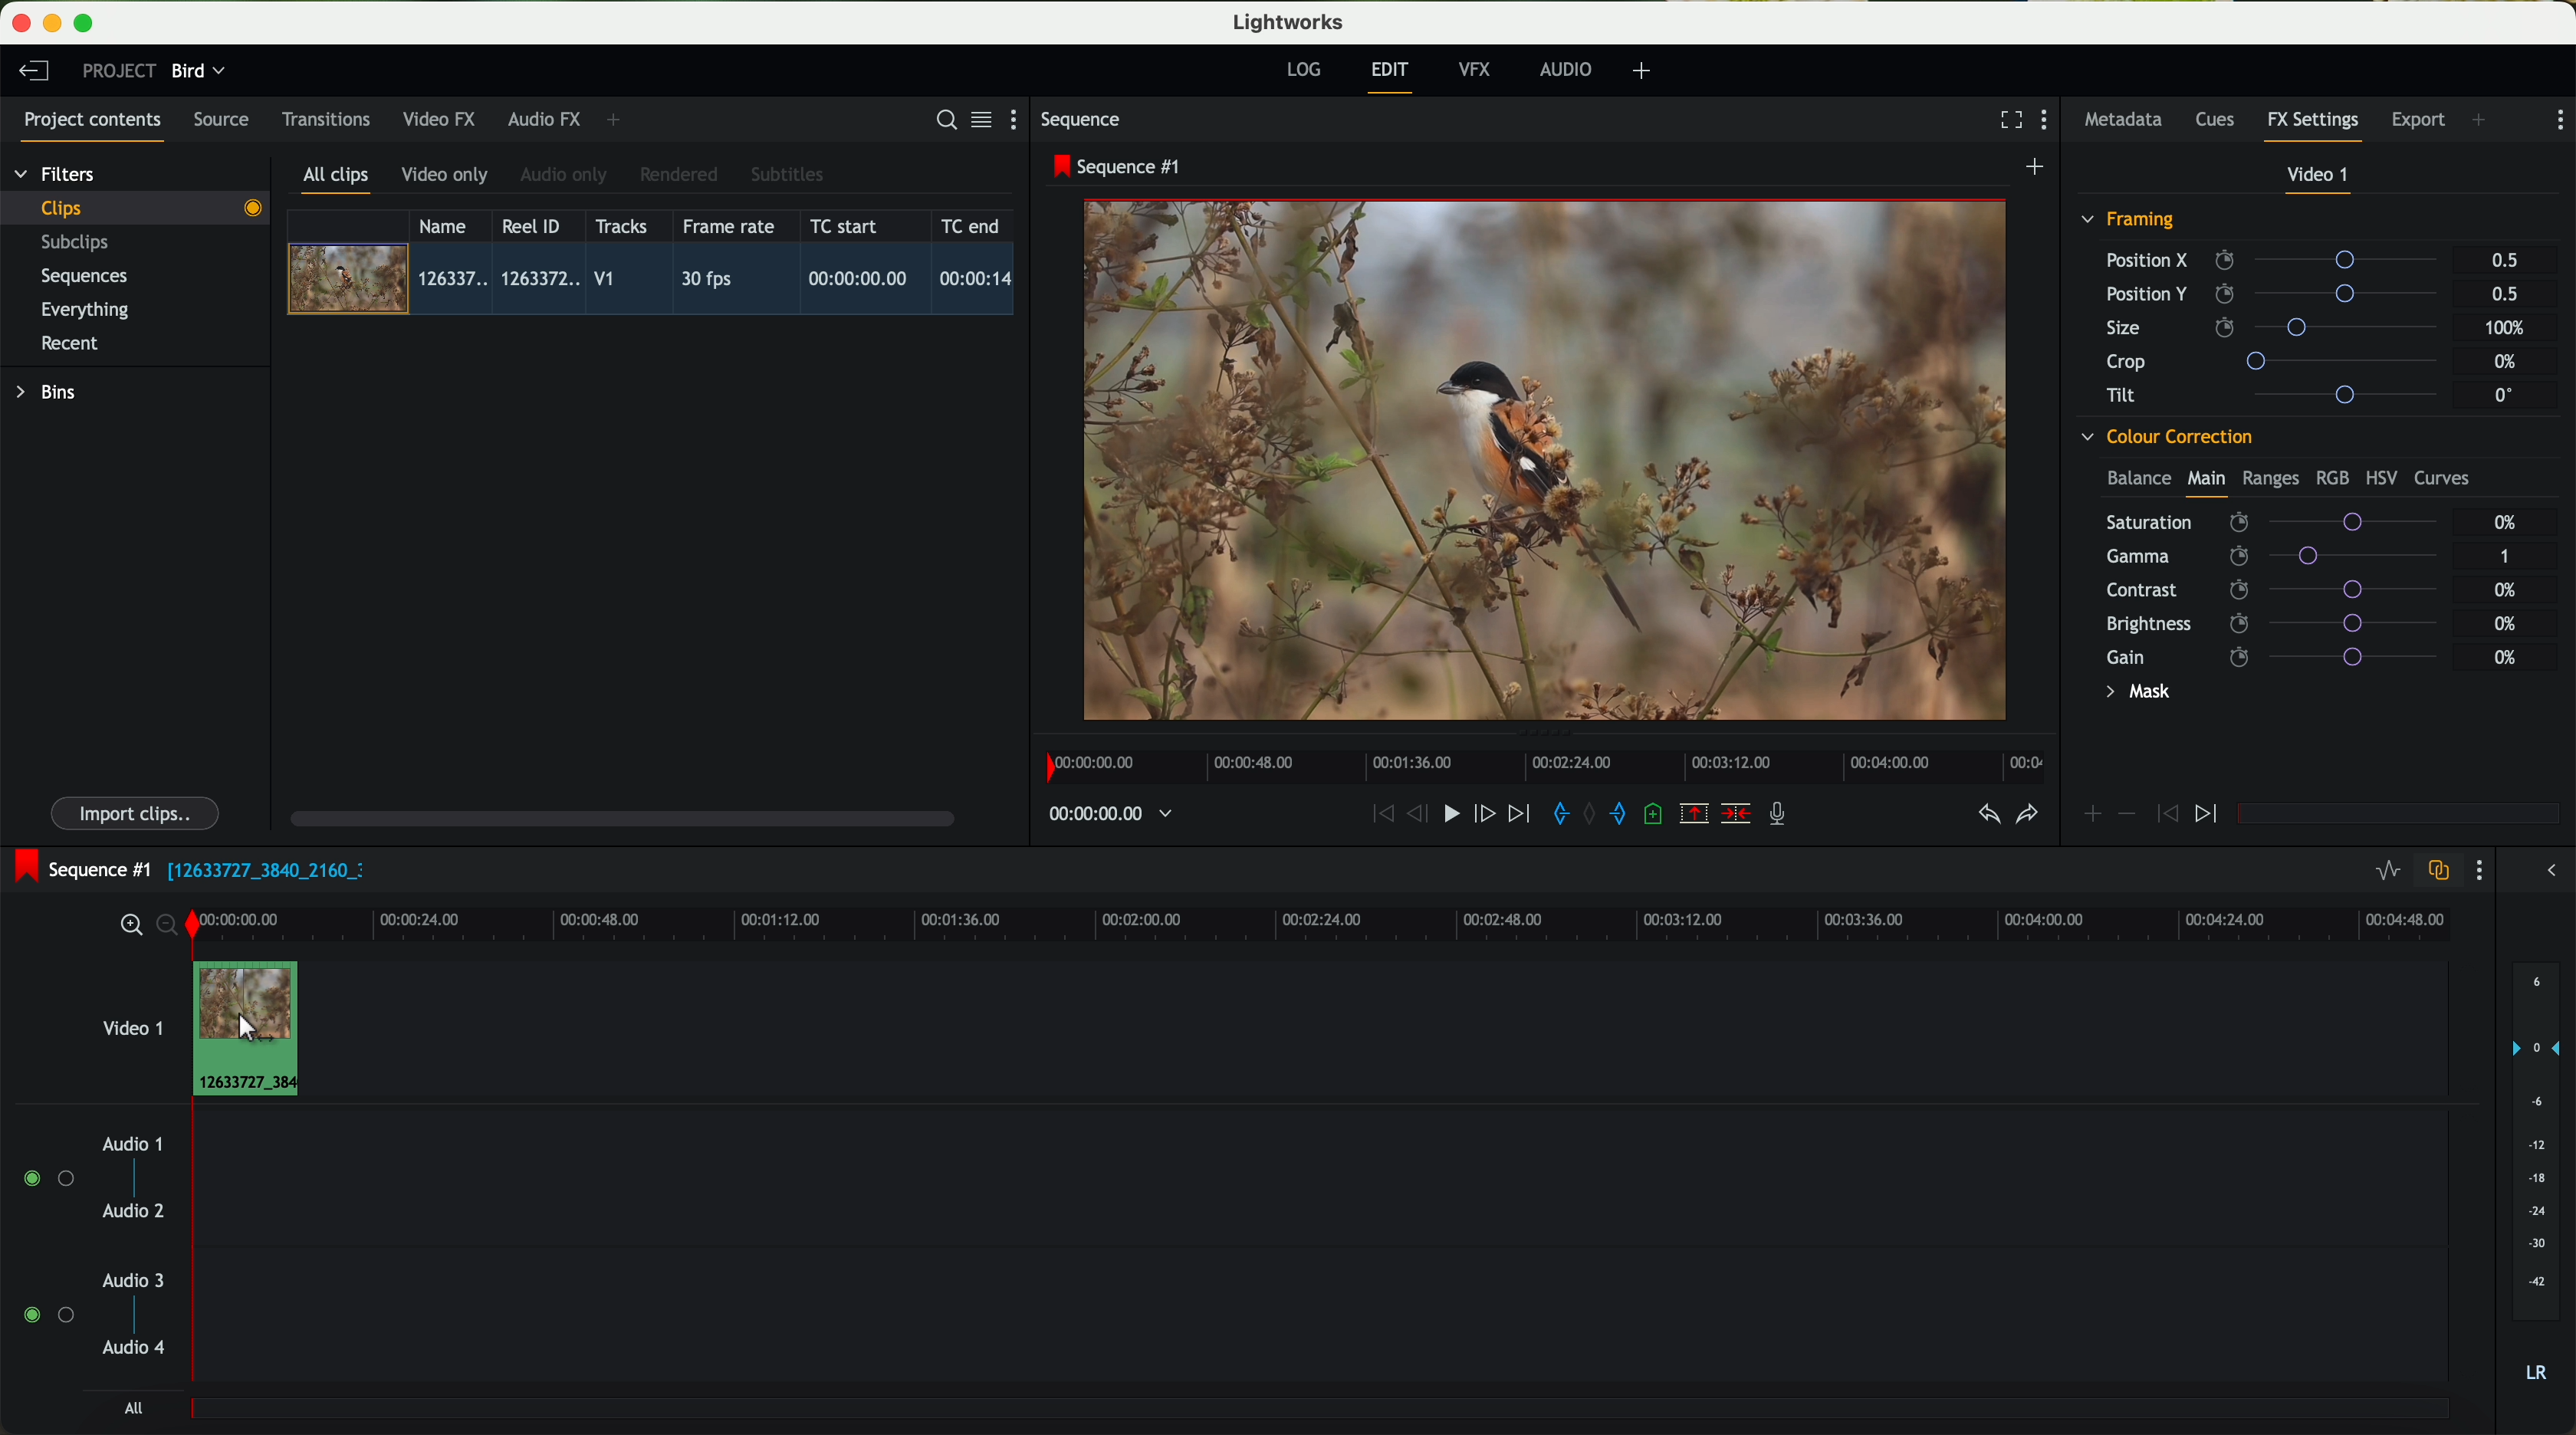 The width and height of the screenshot is (2576, 1435). Describe the element at coordinates (1785, 816) in the screenshot. I see `record a voice-over` at that location.